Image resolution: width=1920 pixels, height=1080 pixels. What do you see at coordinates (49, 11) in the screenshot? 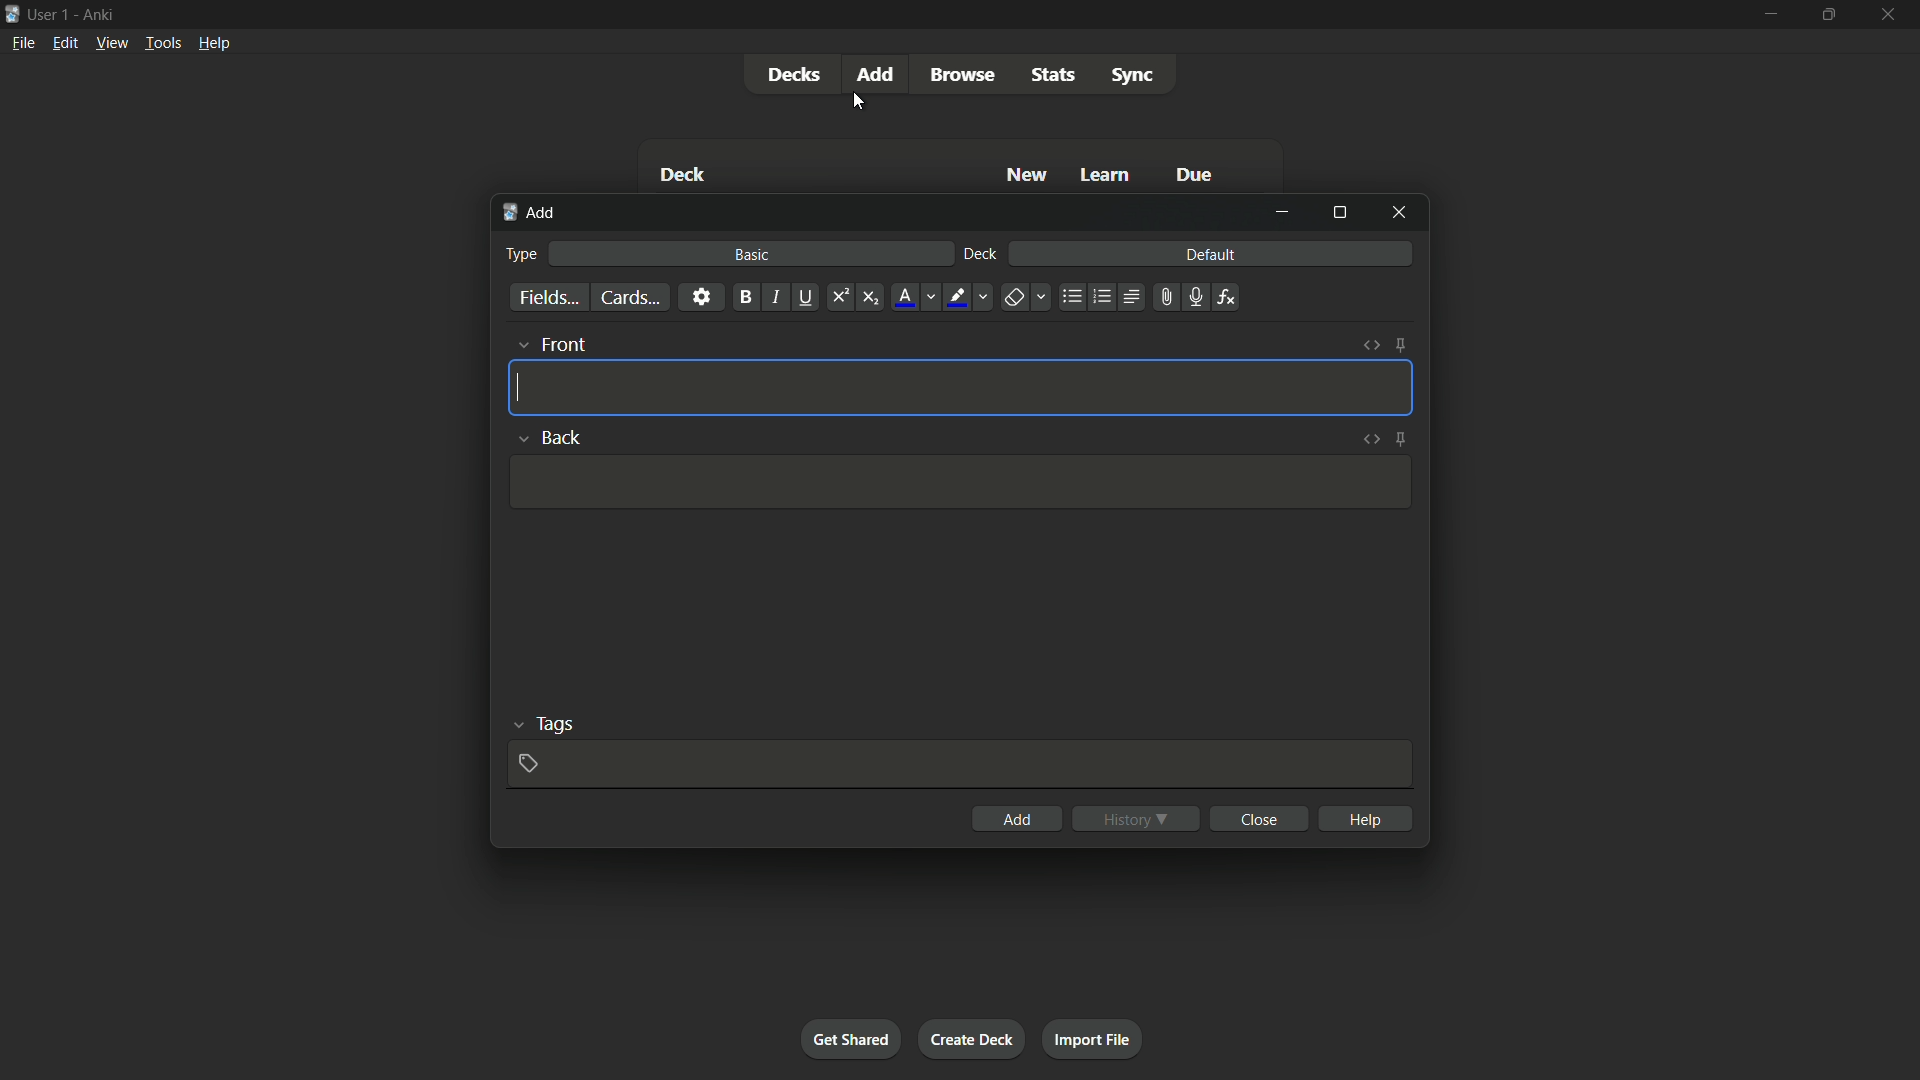
I see `user 1` at bounding box center [49, 11].